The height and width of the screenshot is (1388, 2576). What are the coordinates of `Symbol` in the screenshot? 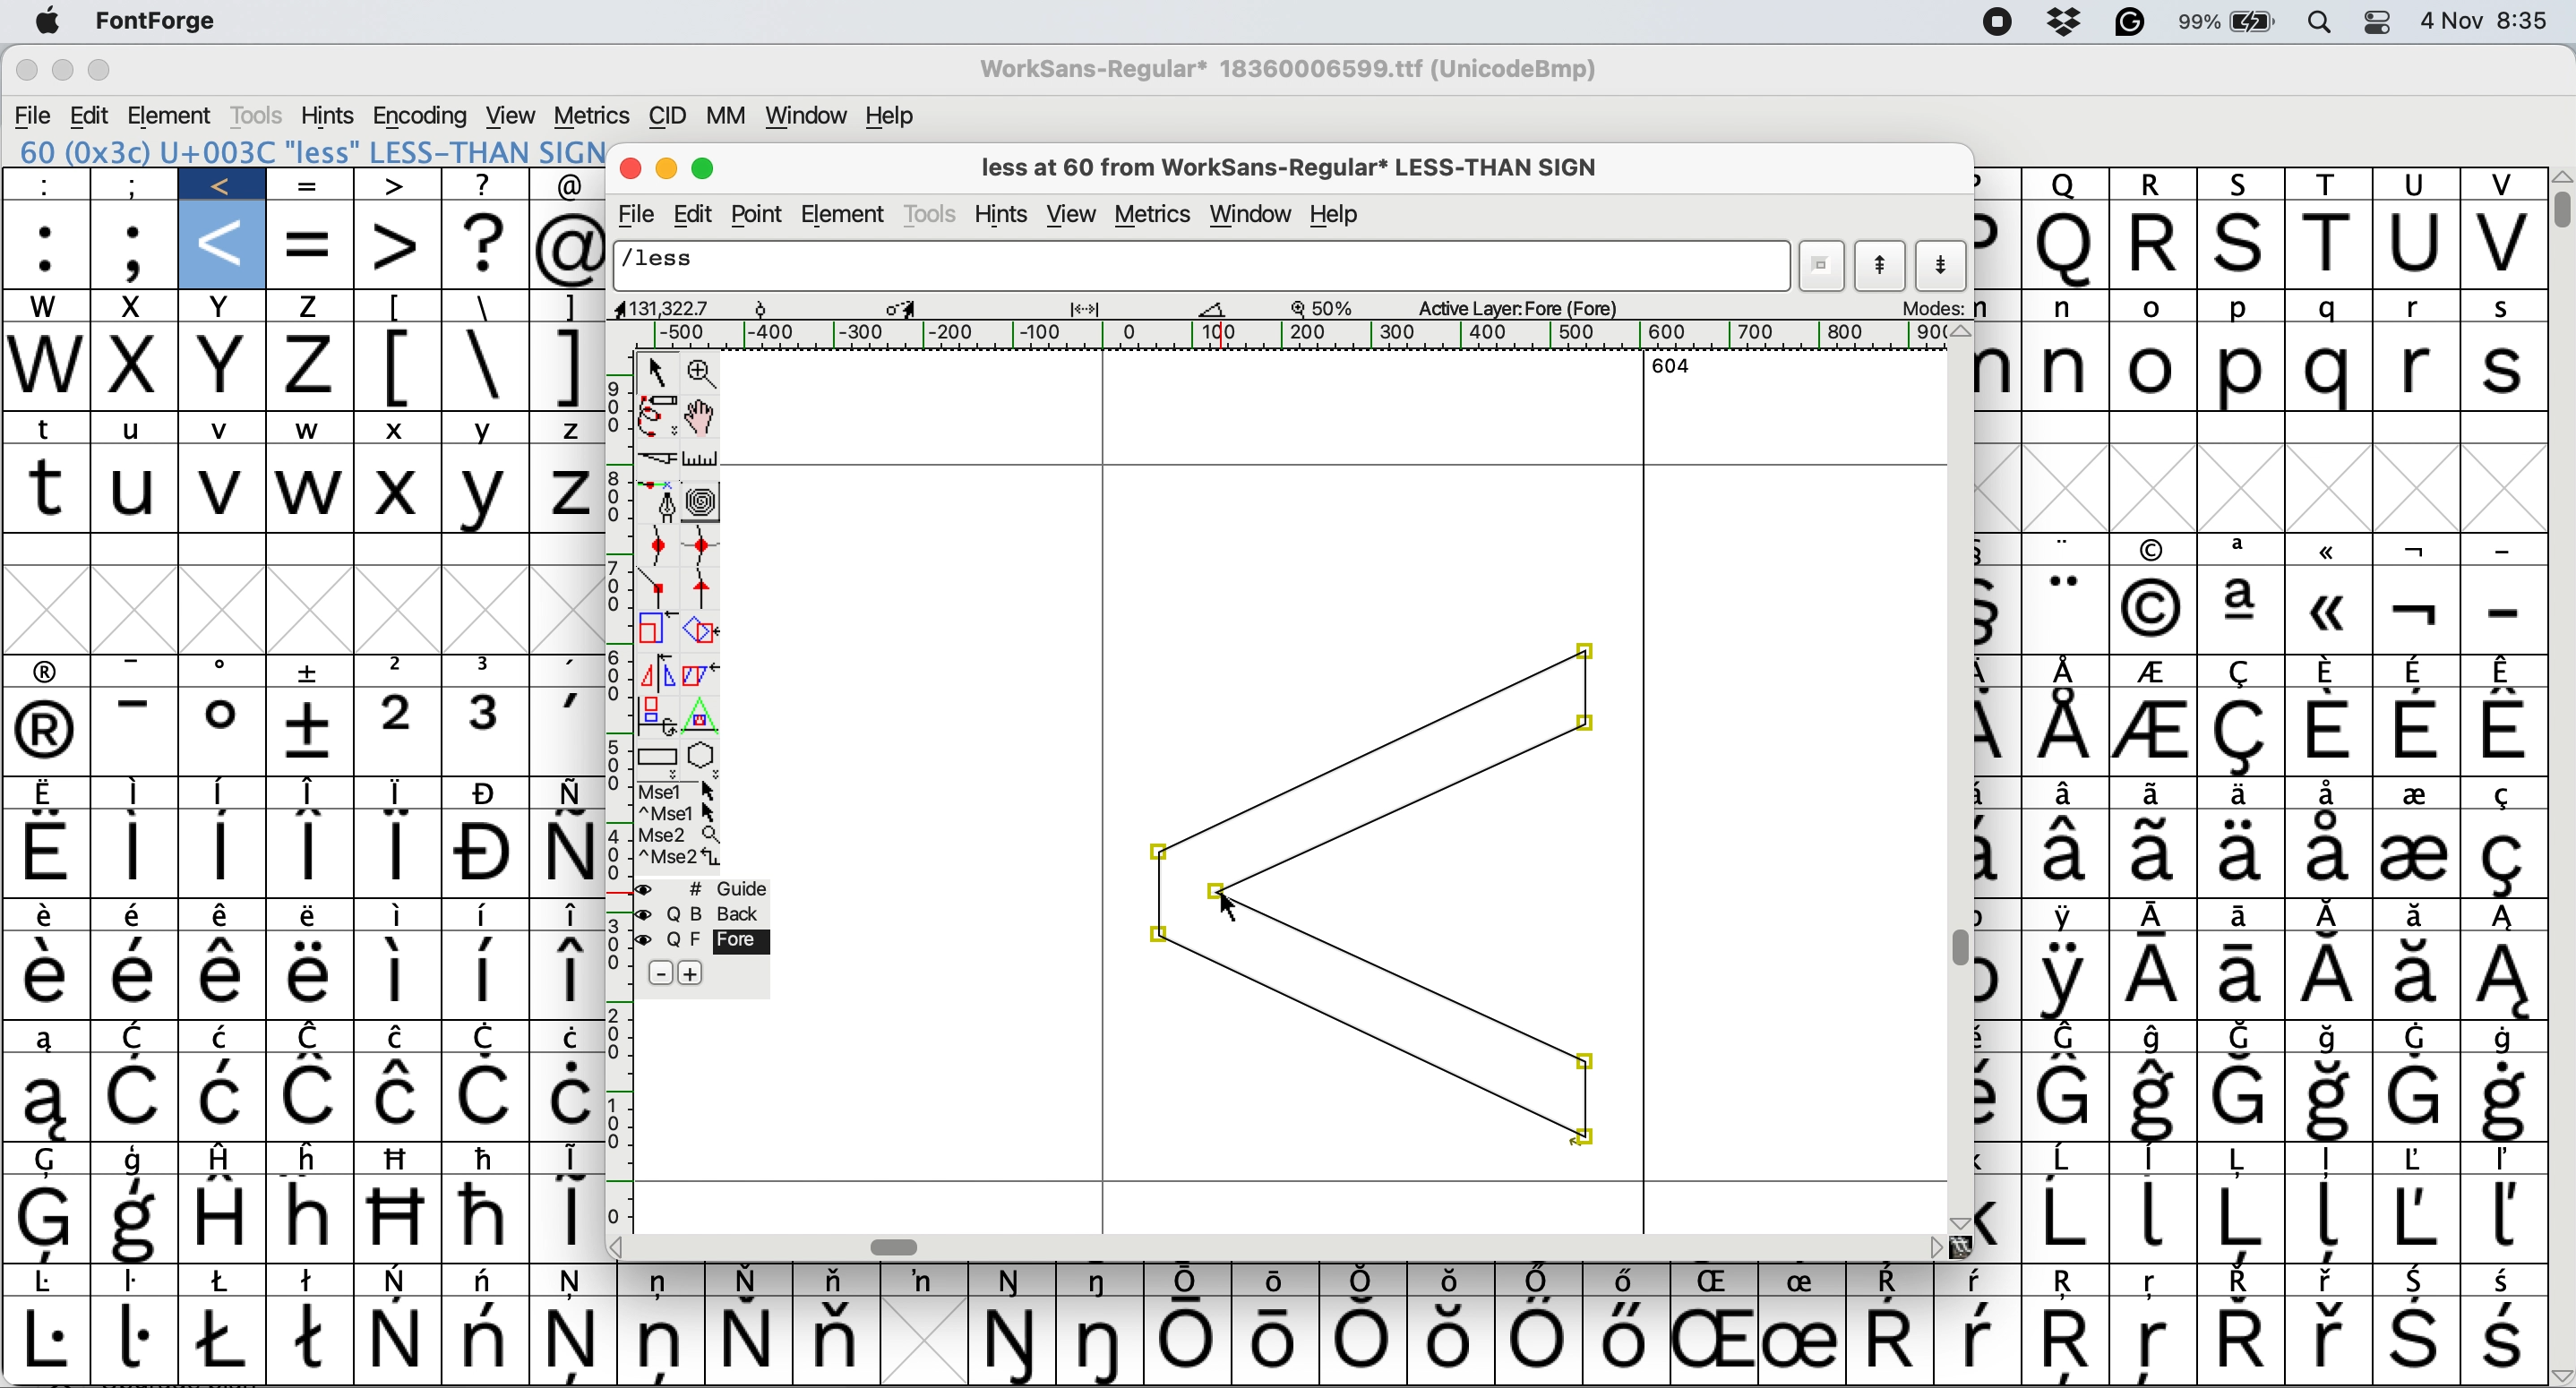 It's located at (2417, 1100).